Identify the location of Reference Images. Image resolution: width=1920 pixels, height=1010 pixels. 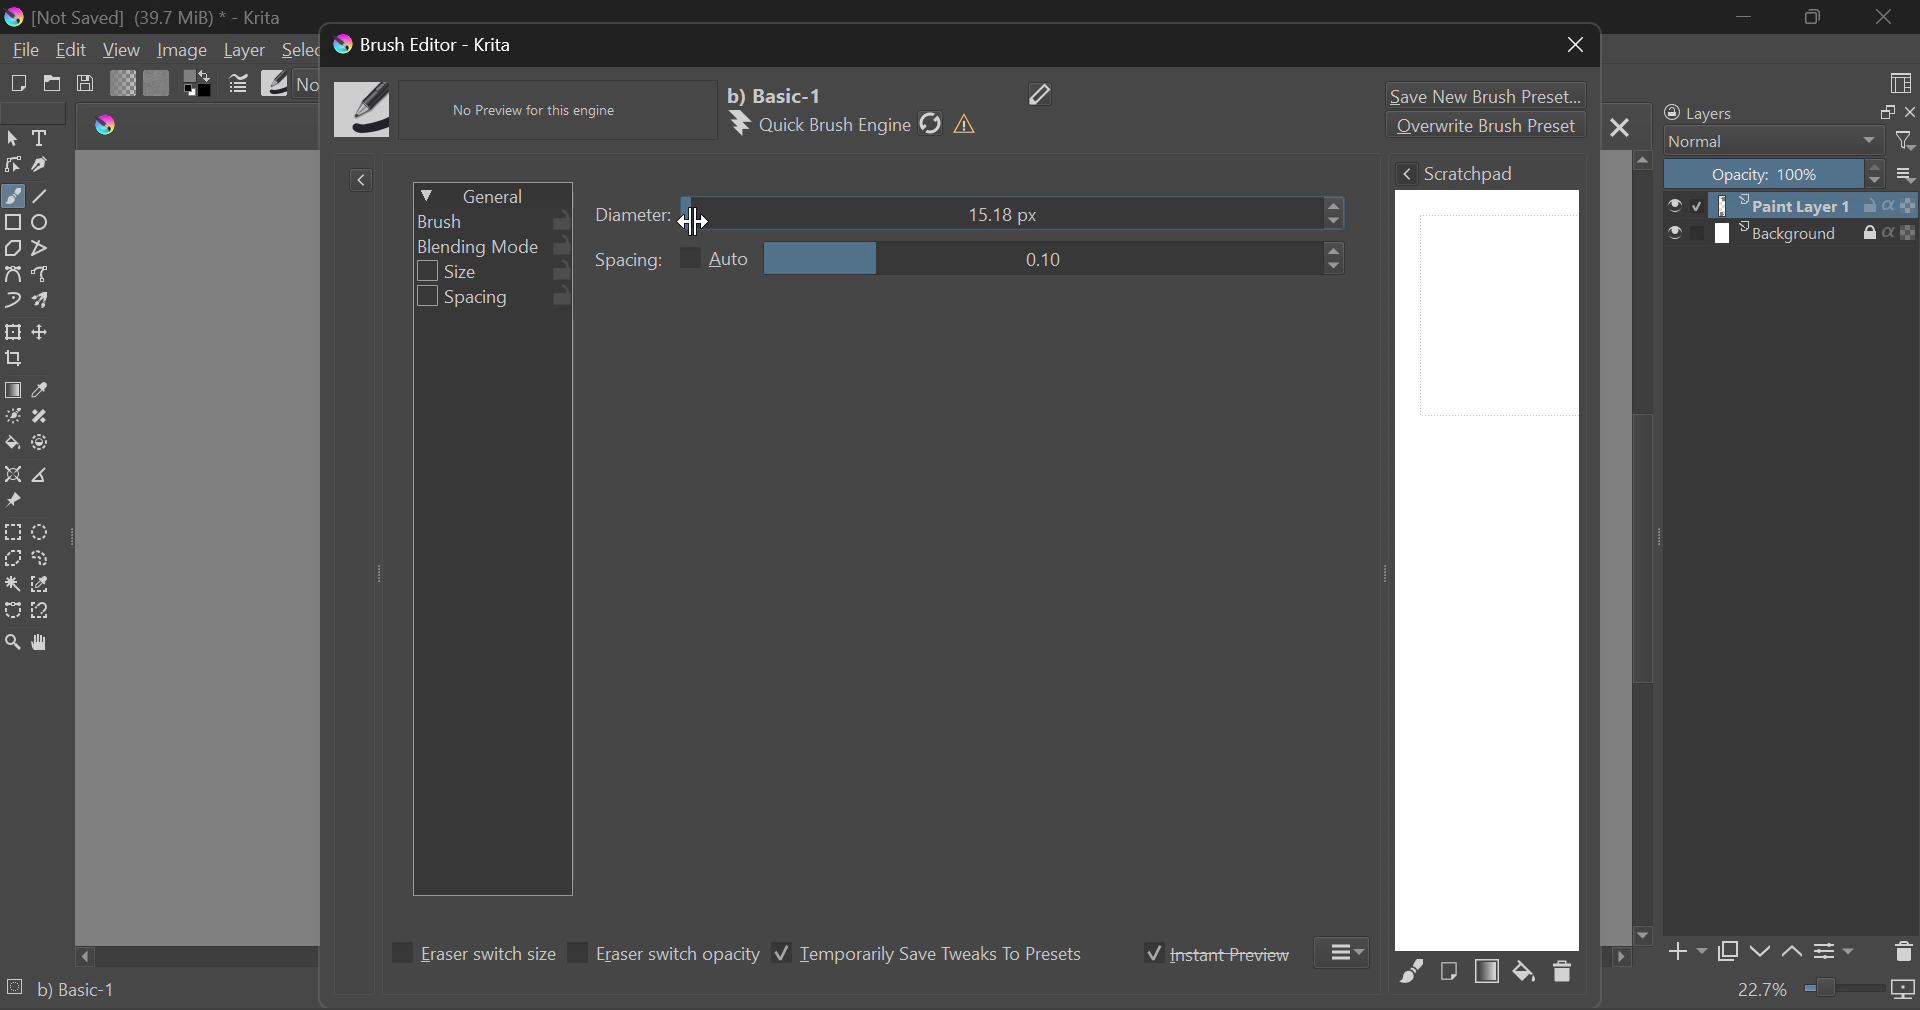
(13, 503).